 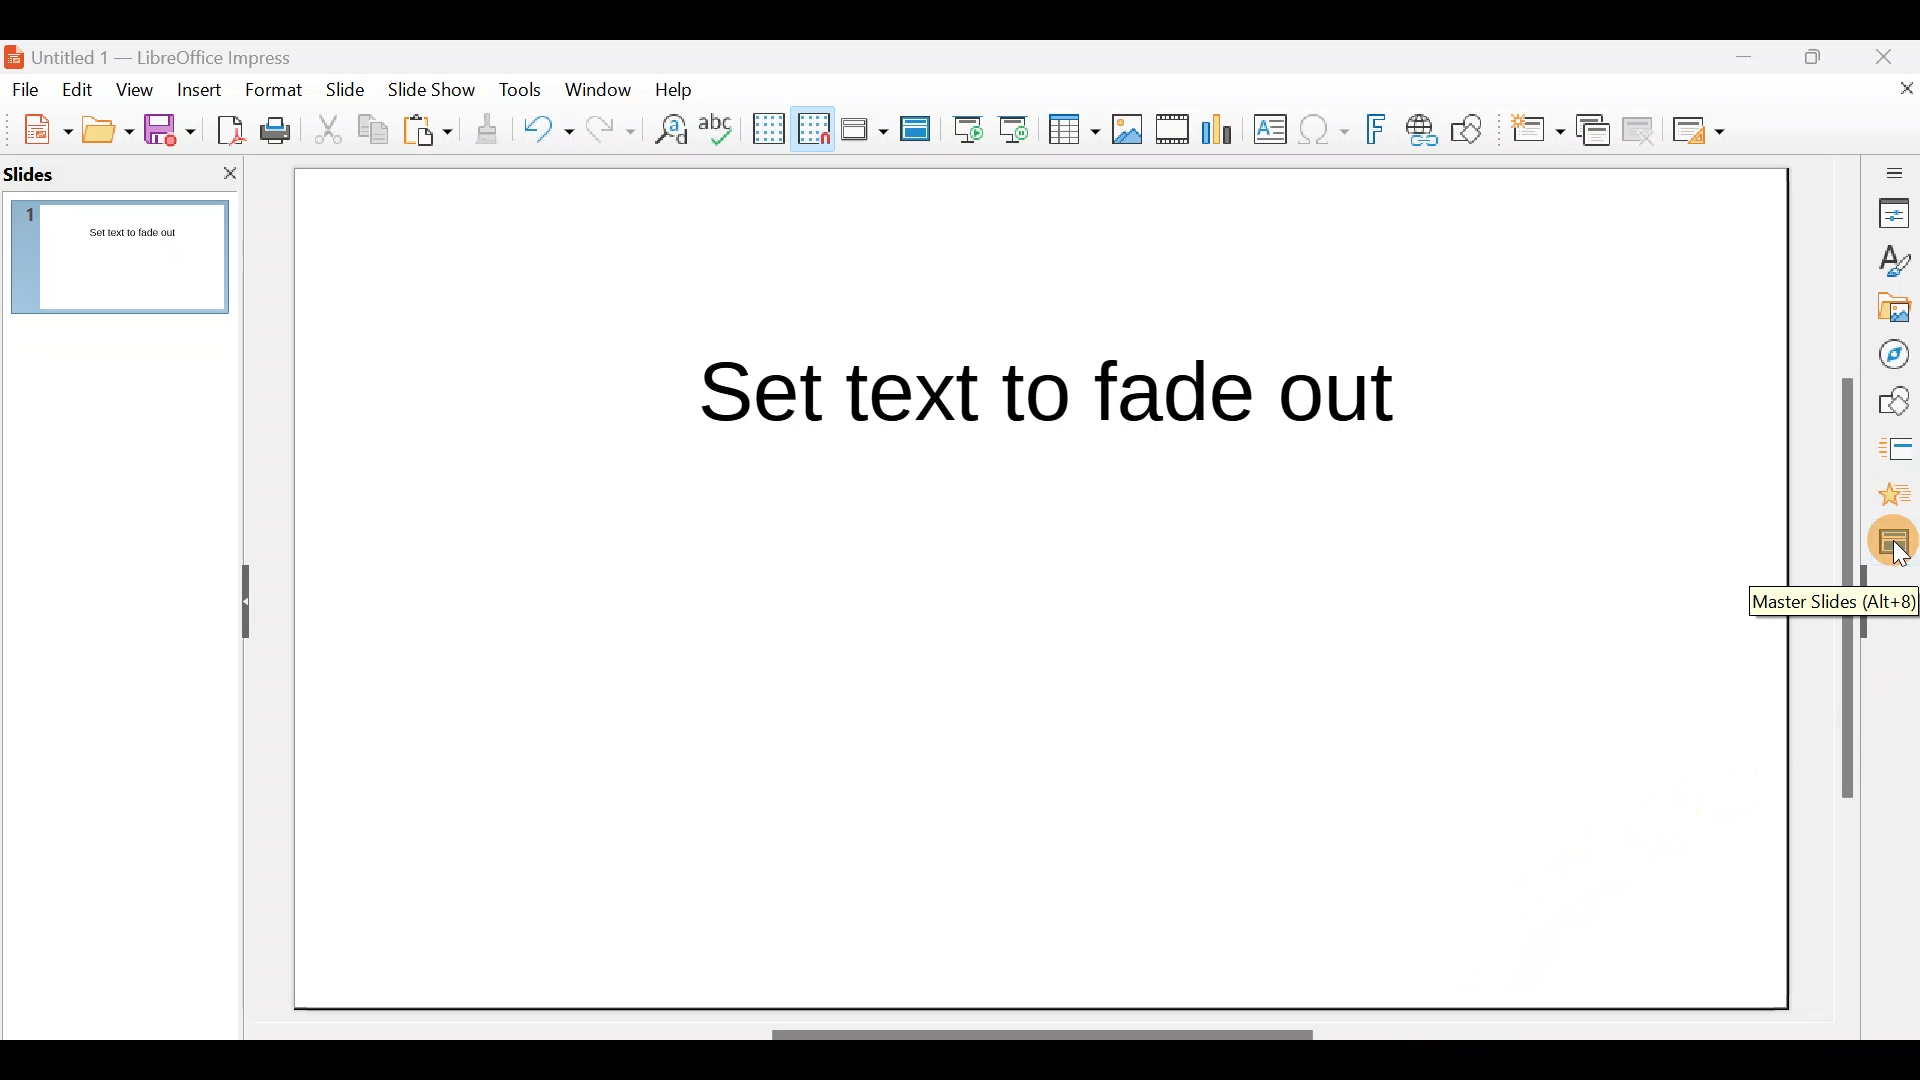 What do you see at coordinates (1895, 264) in the screenshot?
I see `Styles` at bounding box center [1895, 264].